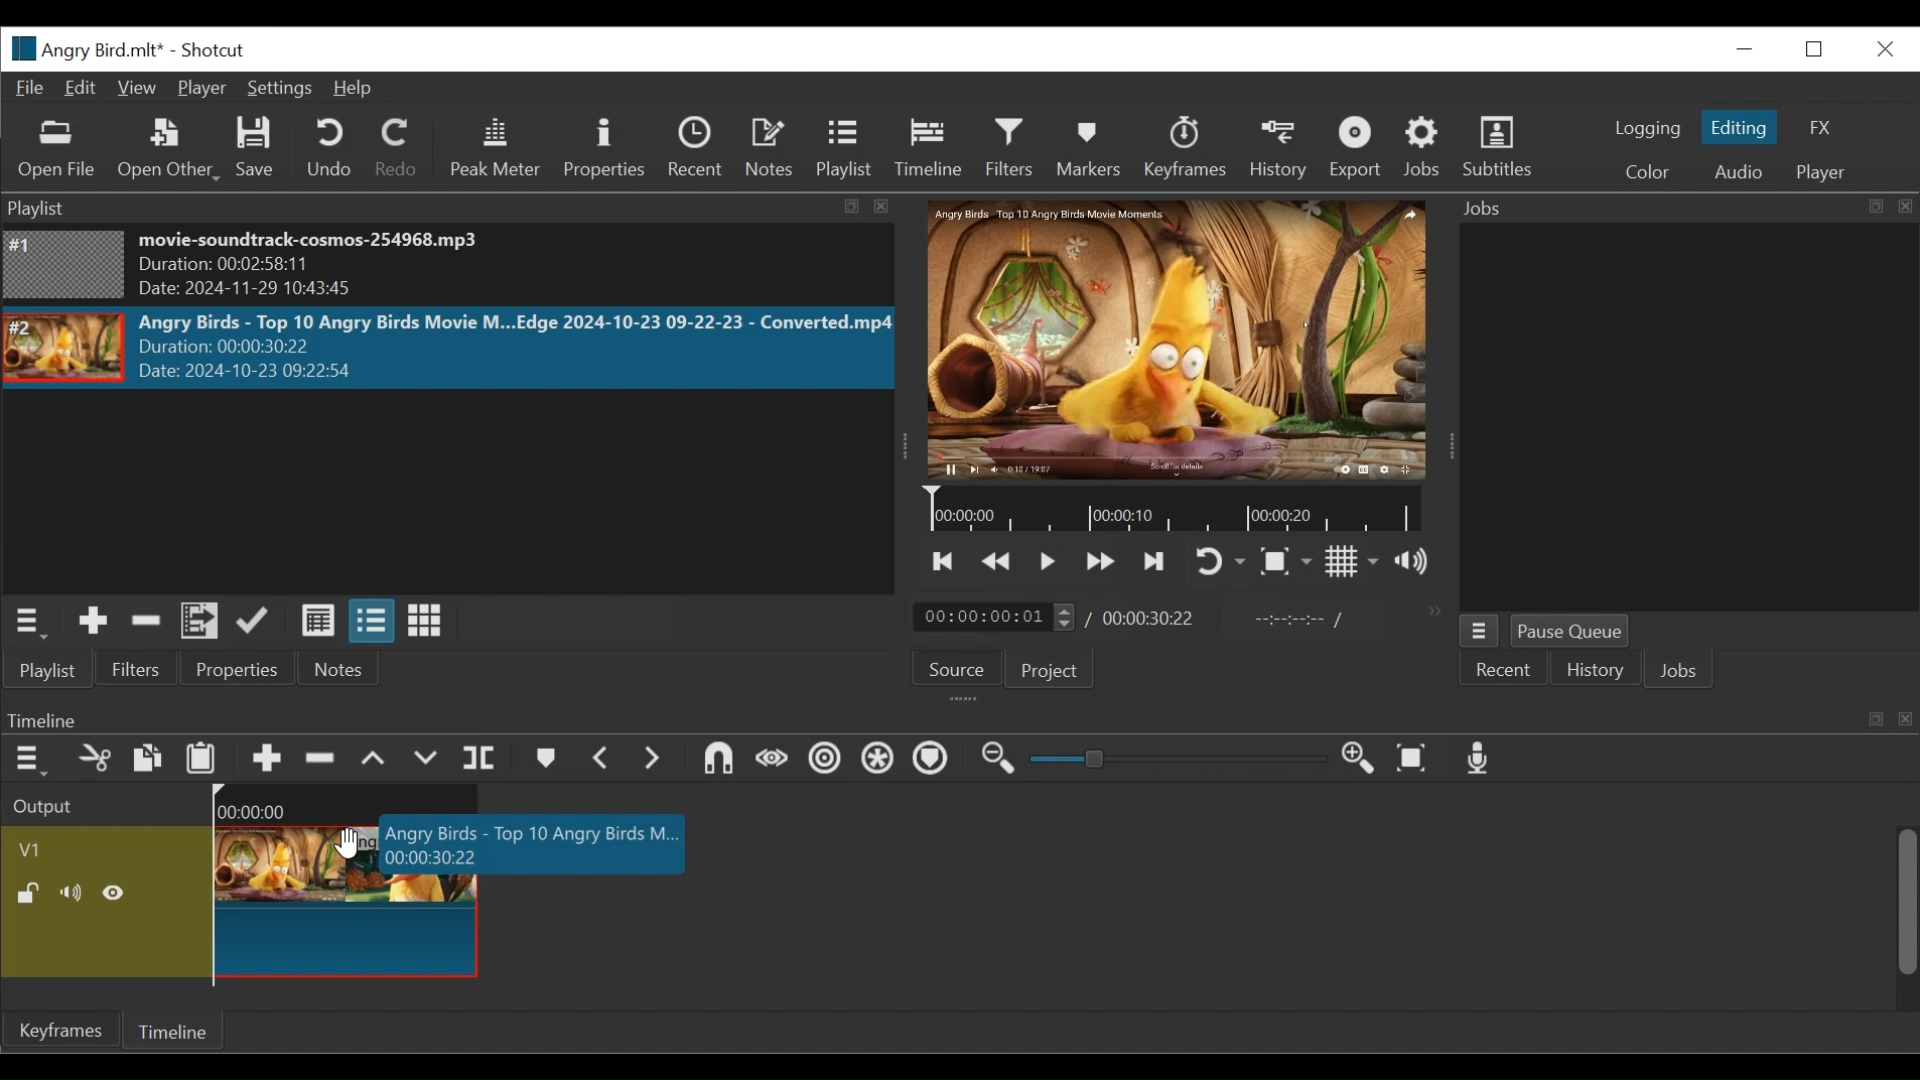  I want to click on Add files to the playlist, so click(201, 622).